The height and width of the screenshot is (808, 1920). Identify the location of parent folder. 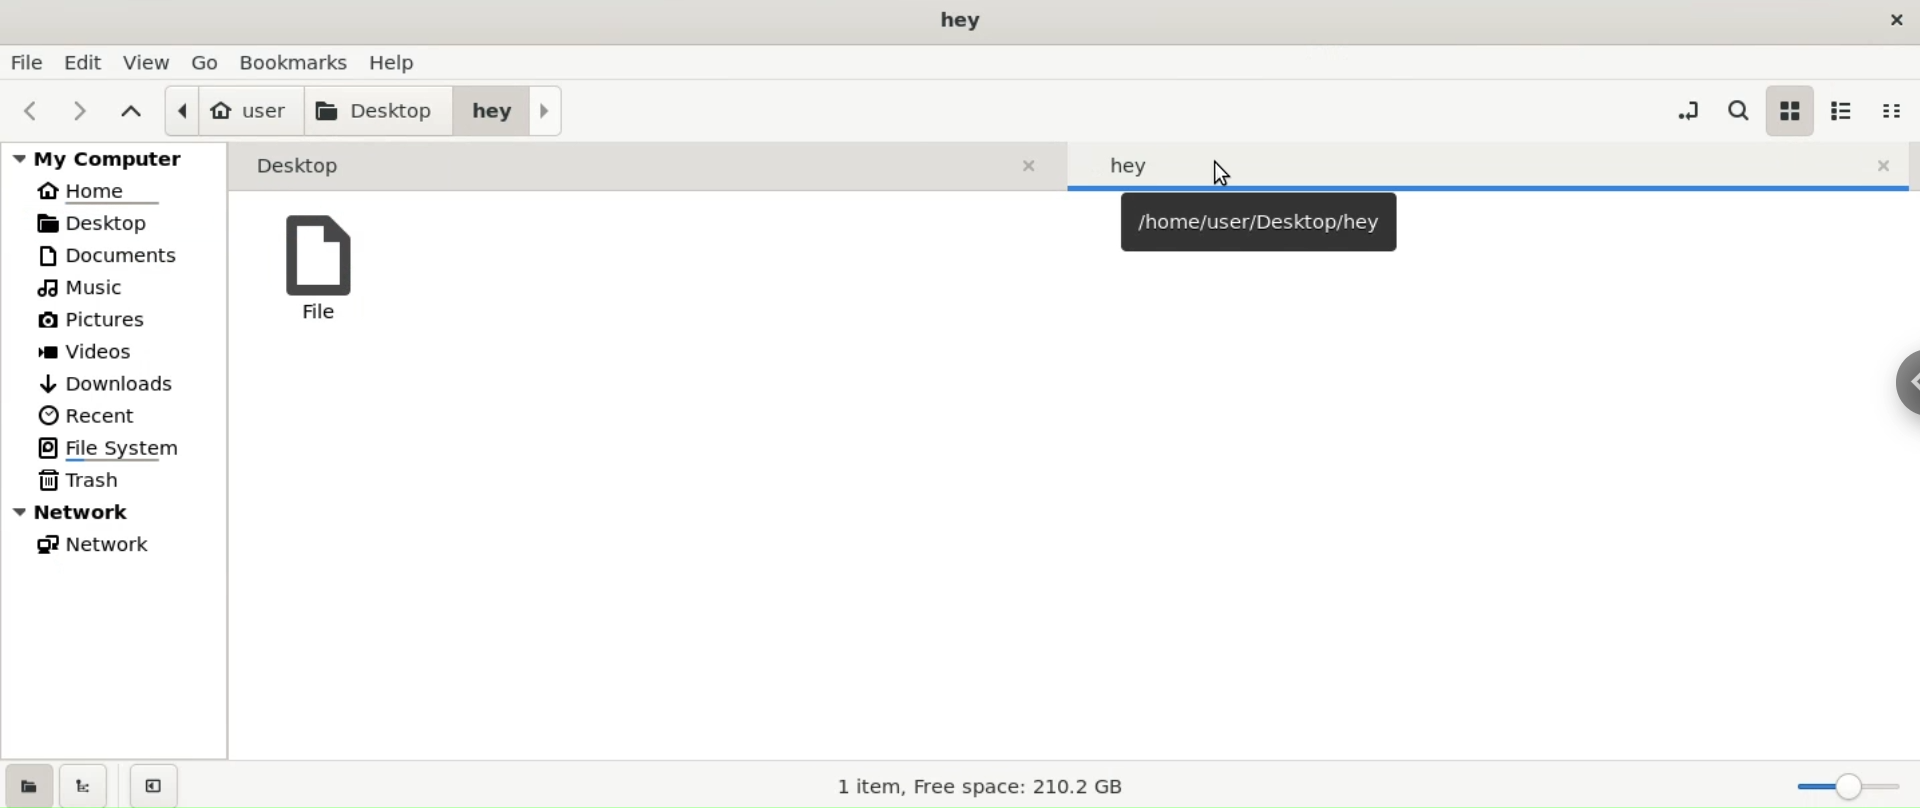
(129, 112).